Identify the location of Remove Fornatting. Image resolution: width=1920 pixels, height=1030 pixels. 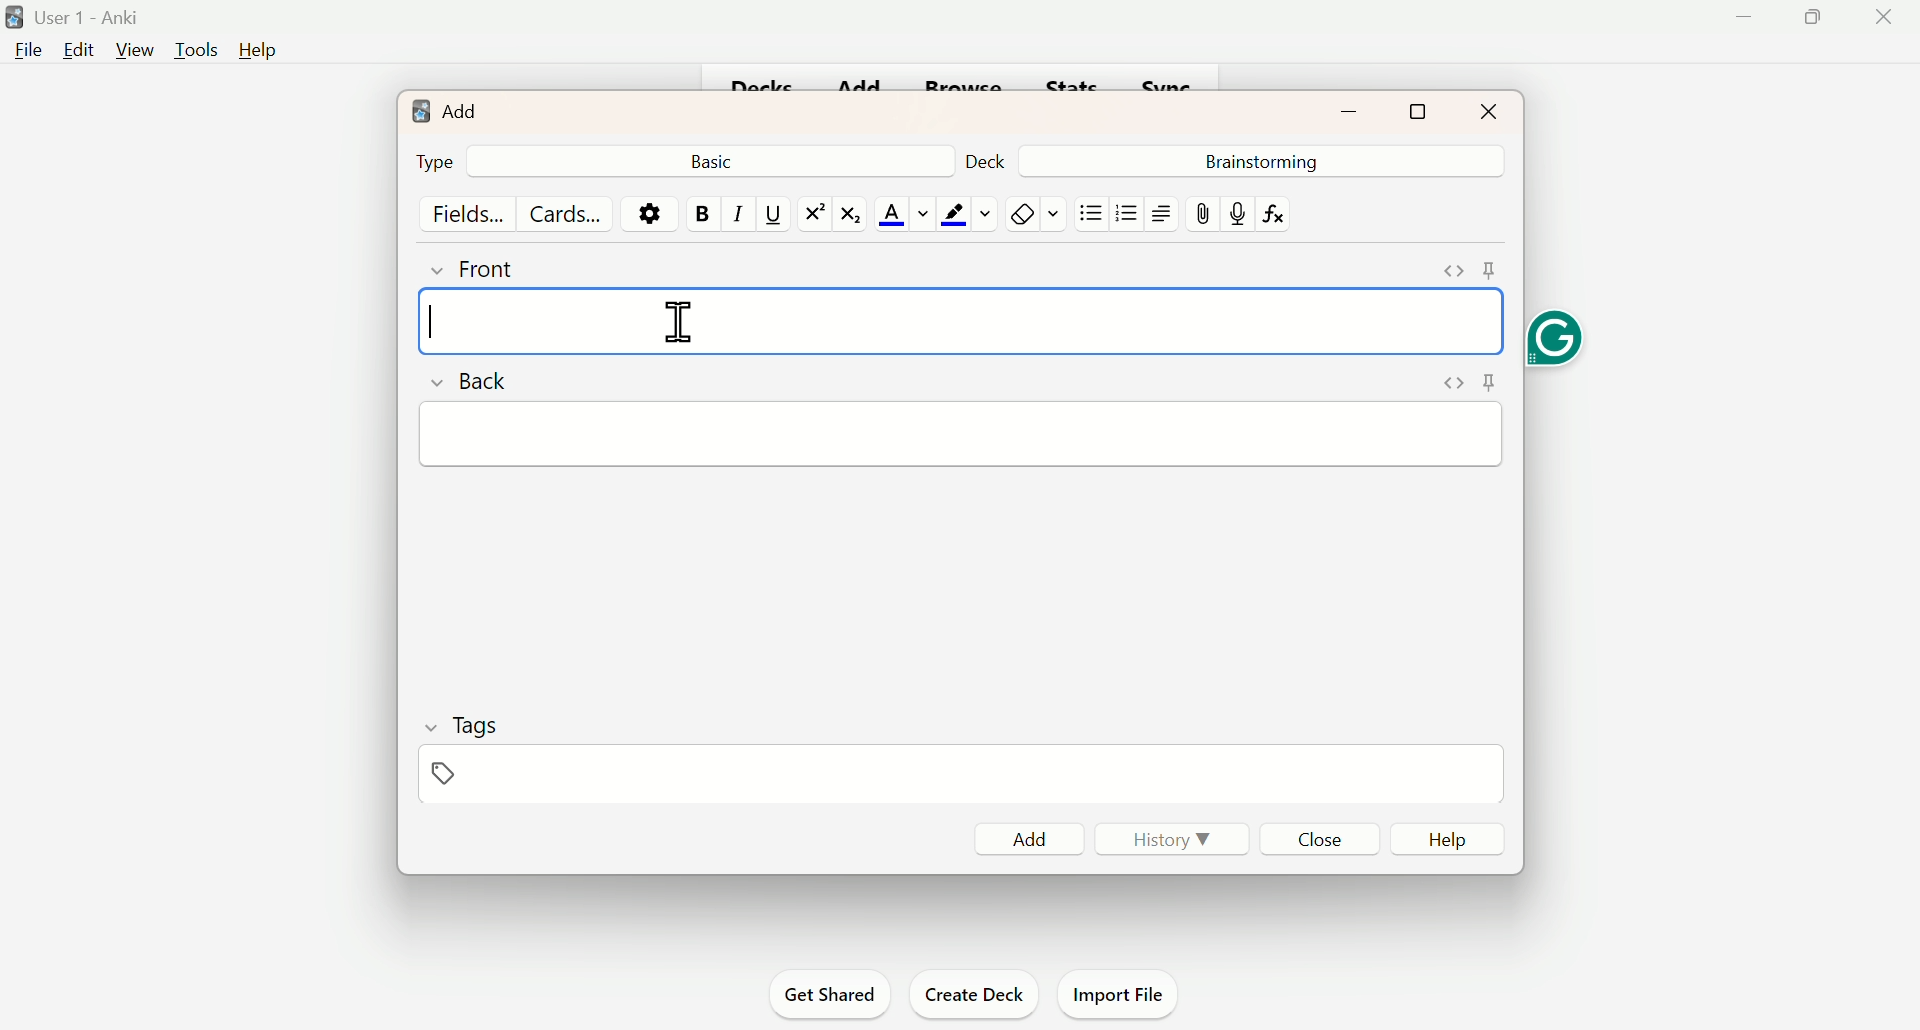
(1020, 214).